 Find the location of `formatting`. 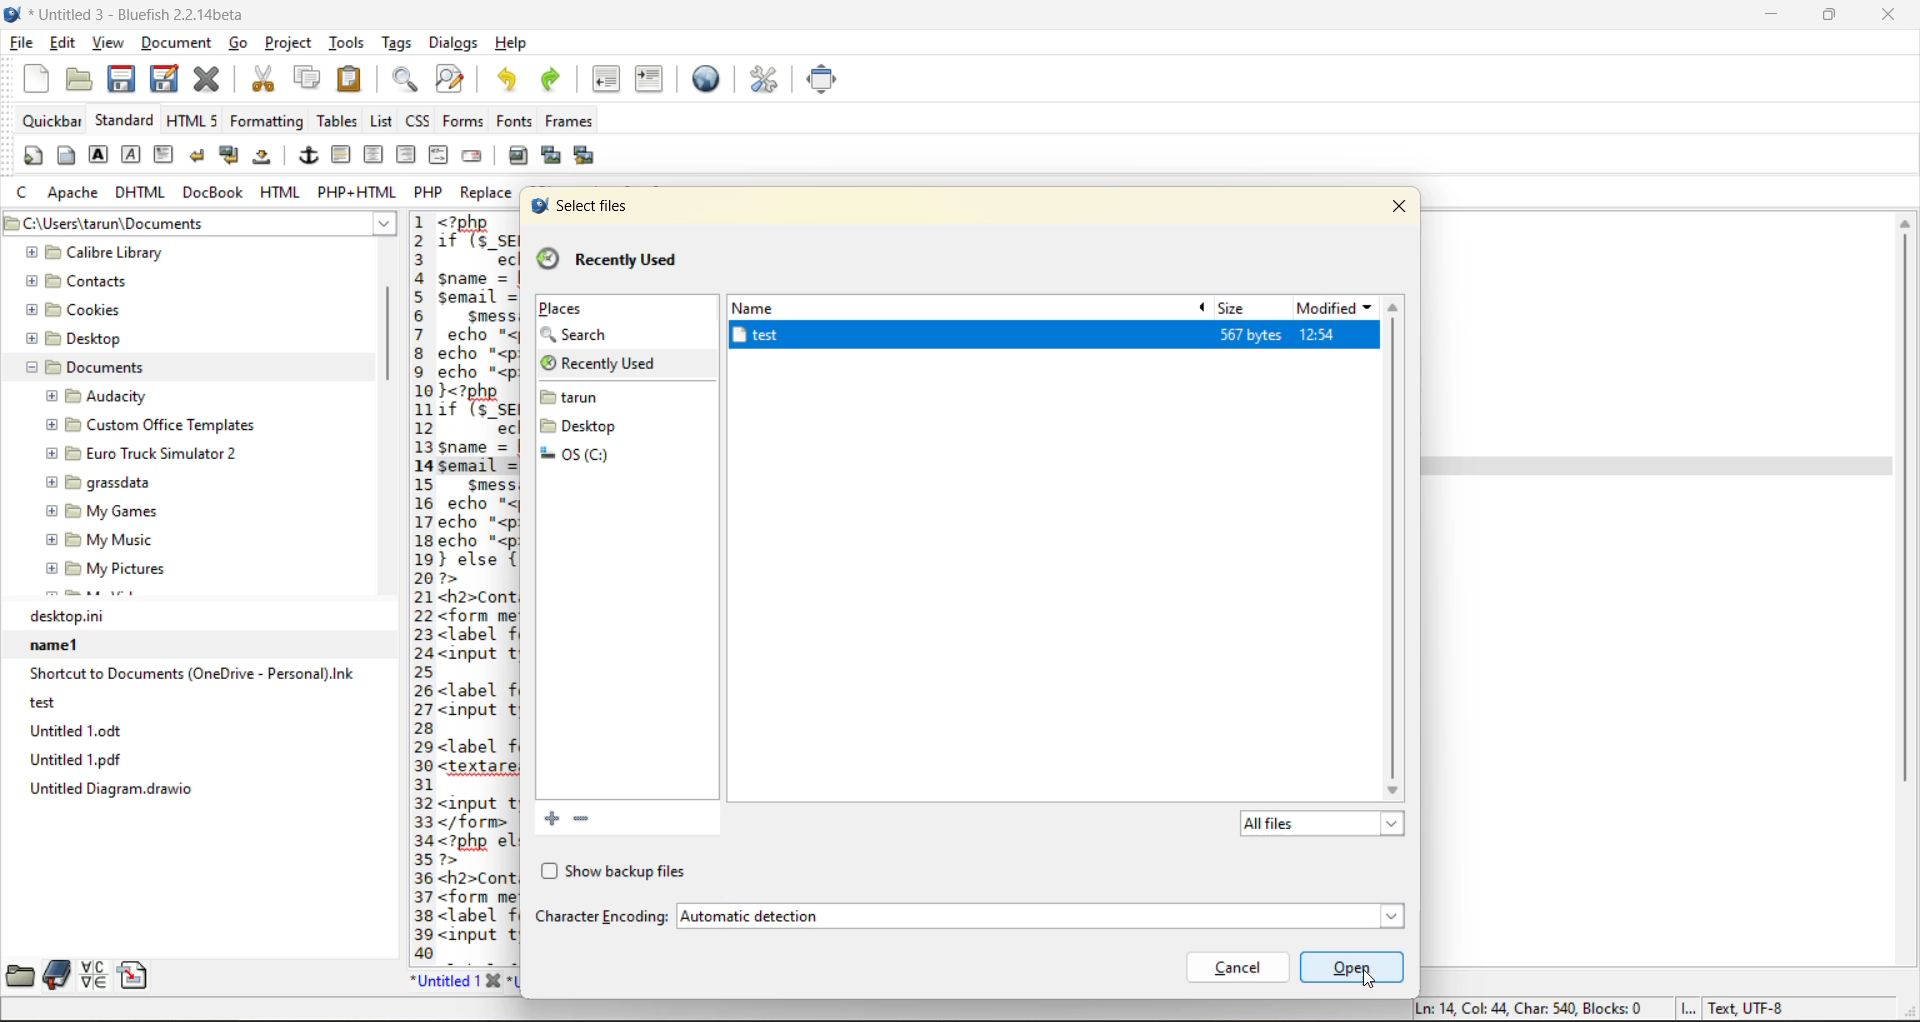

formatting is located at coordinates (268, 121).